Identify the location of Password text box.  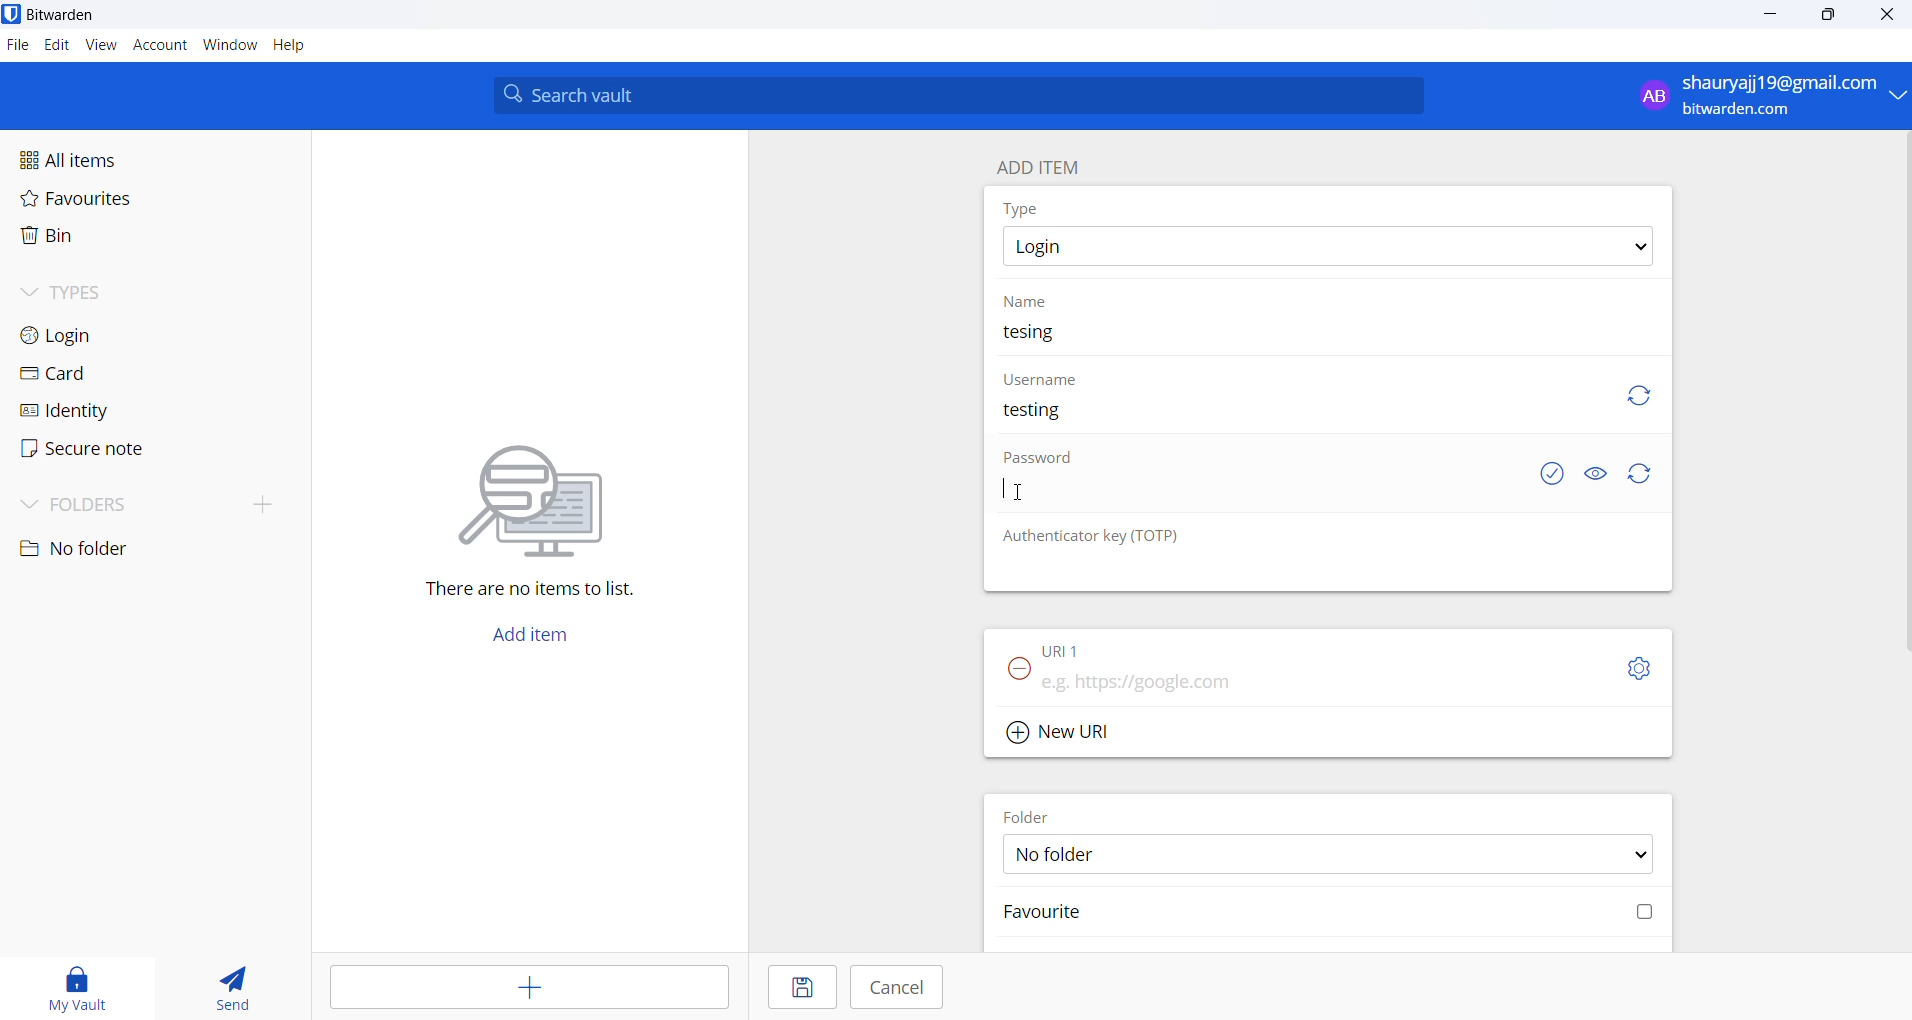
(1255, 500).